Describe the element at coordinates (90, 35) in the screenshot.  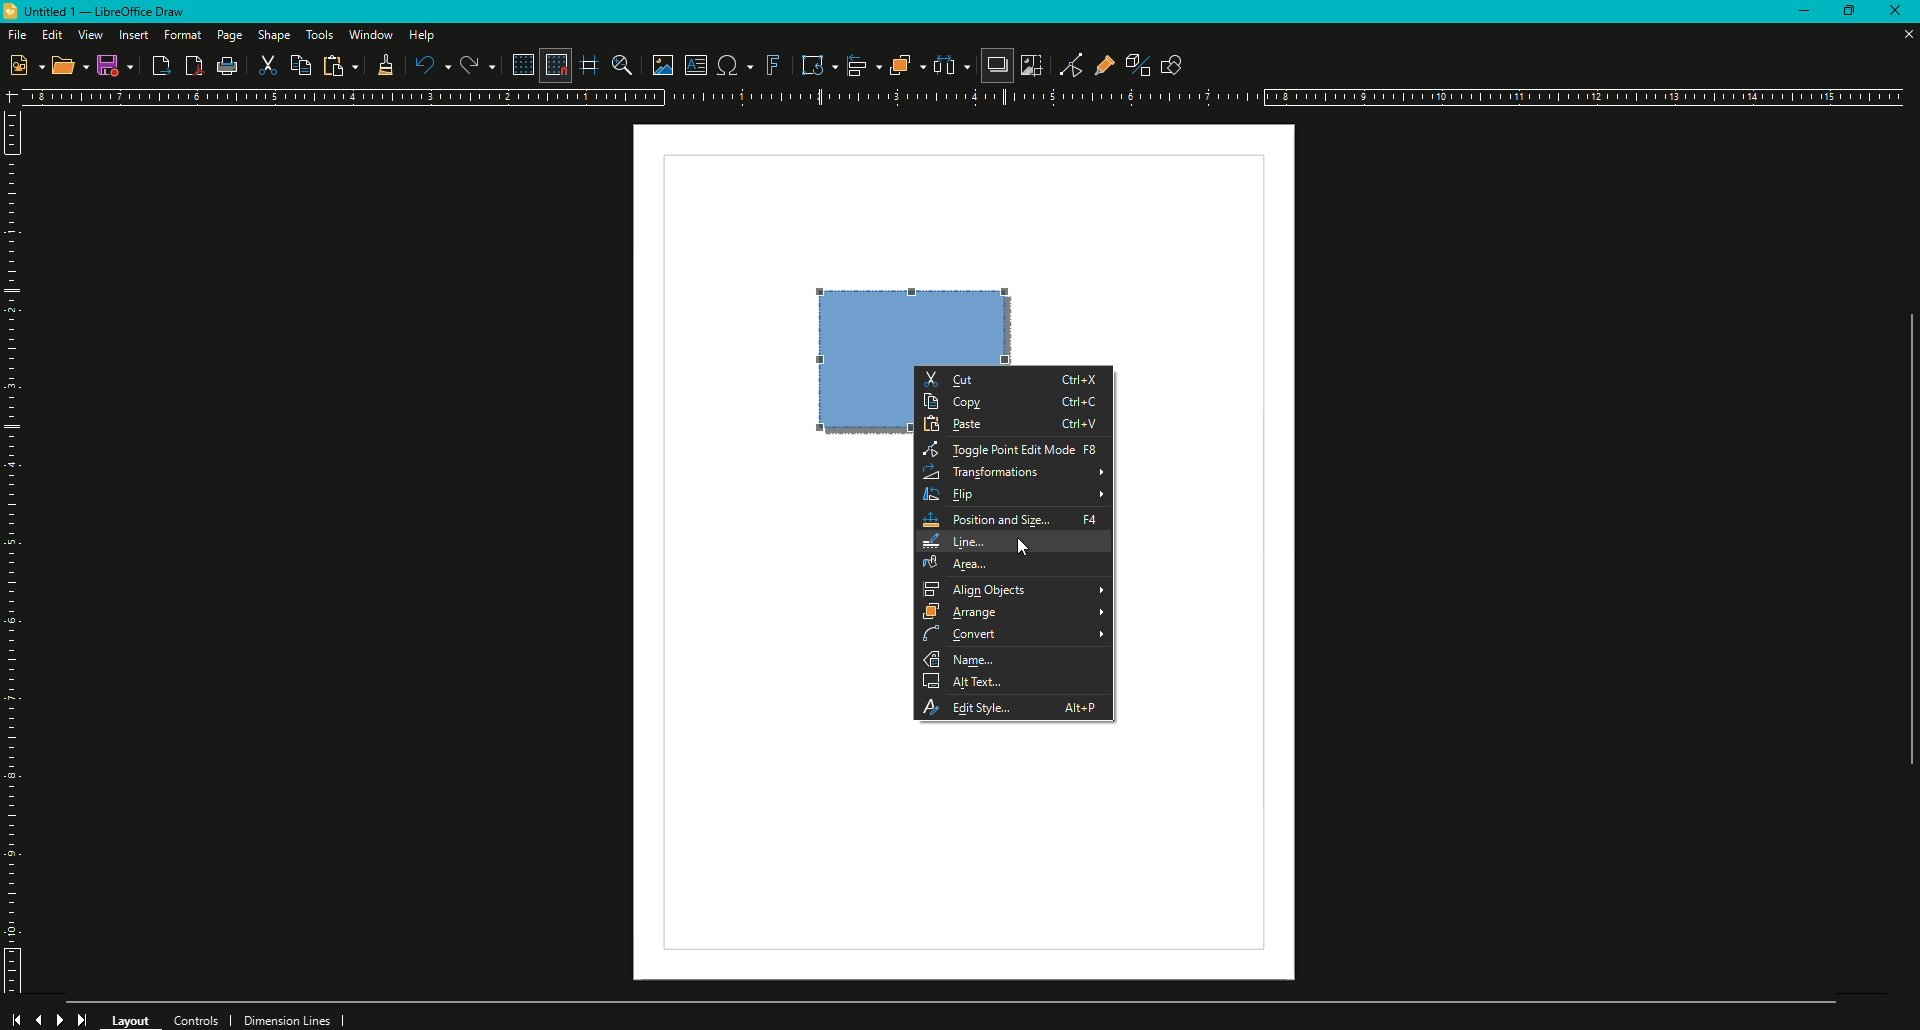
I see `View` at that location.